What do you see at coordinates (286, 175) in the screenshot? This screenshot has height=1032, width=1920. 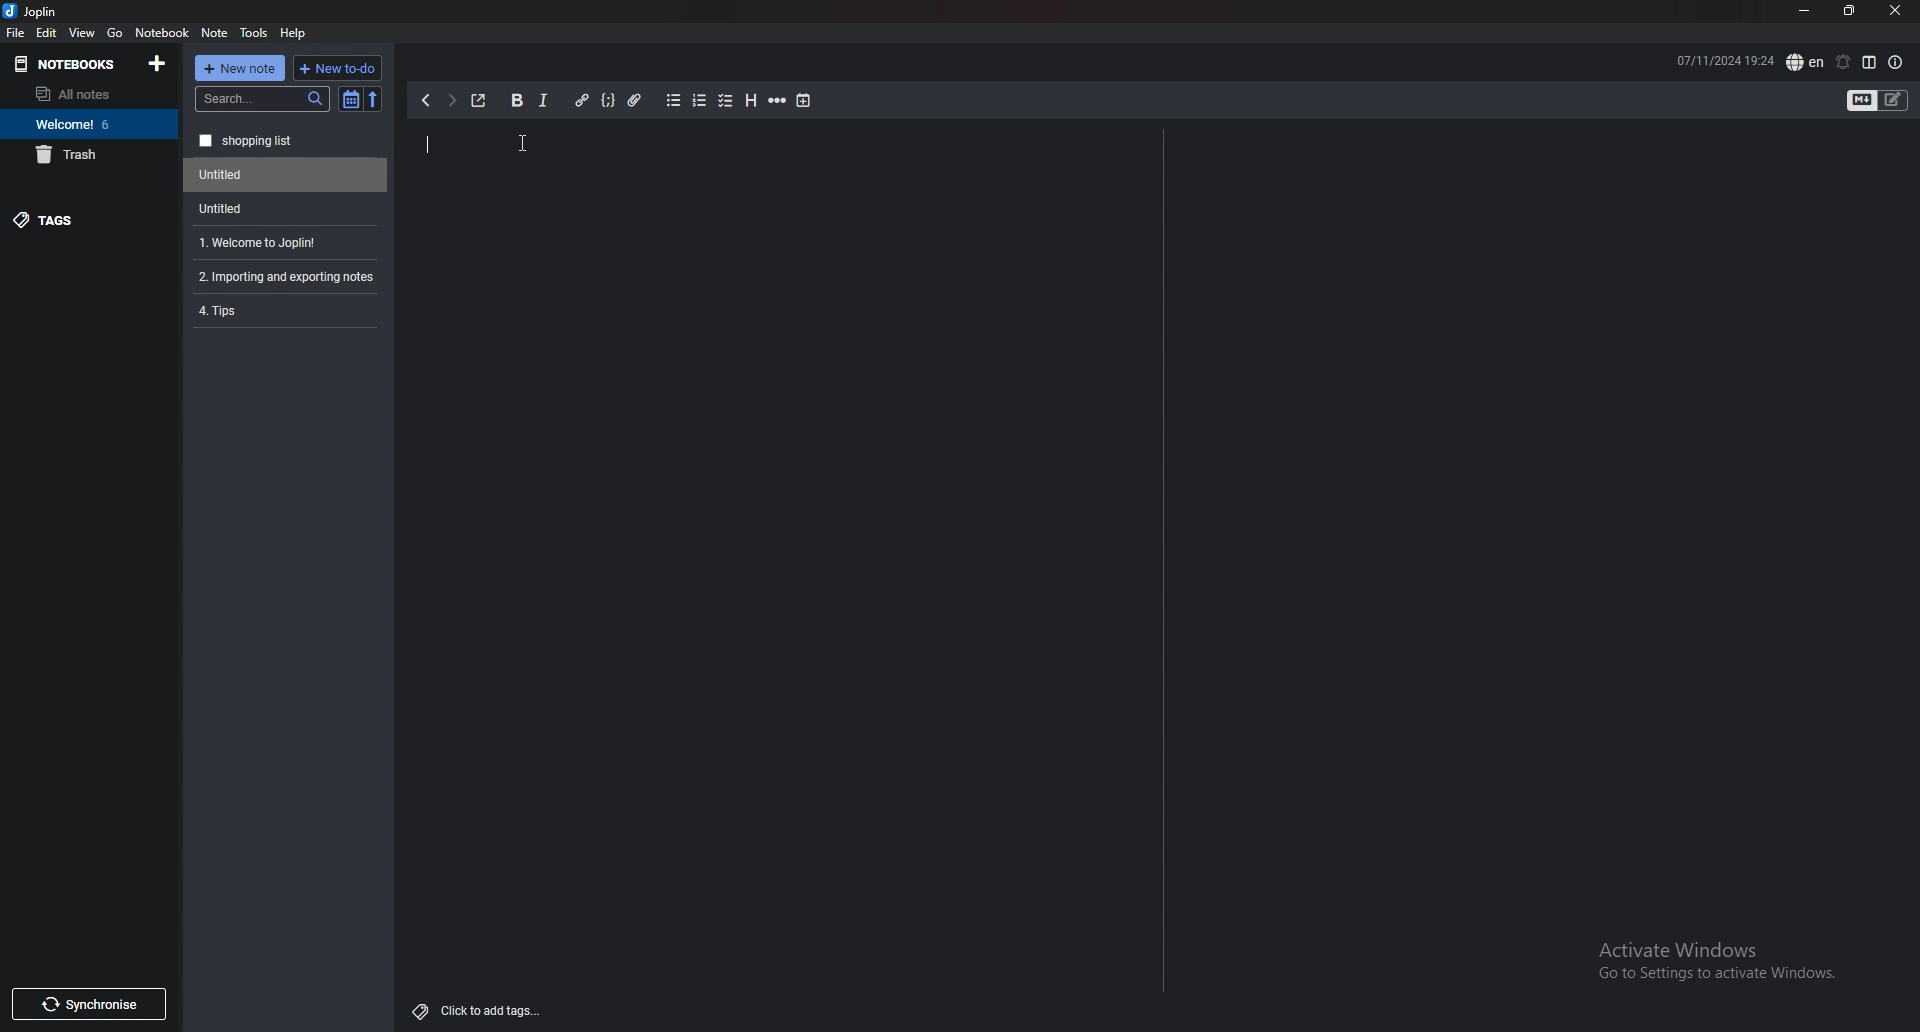 I see `Untitled` at bounding box center [286, 175].